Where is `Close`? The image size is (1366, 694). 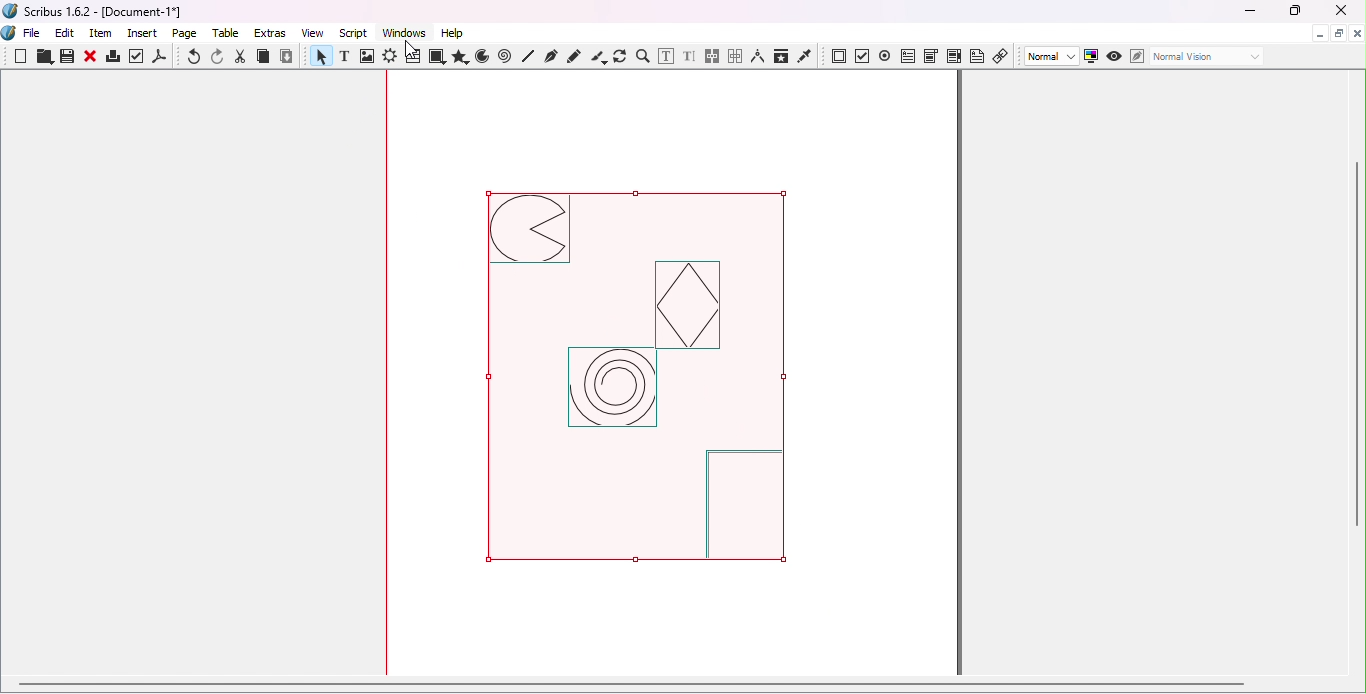 Close is located at coordinates (1337, 12).